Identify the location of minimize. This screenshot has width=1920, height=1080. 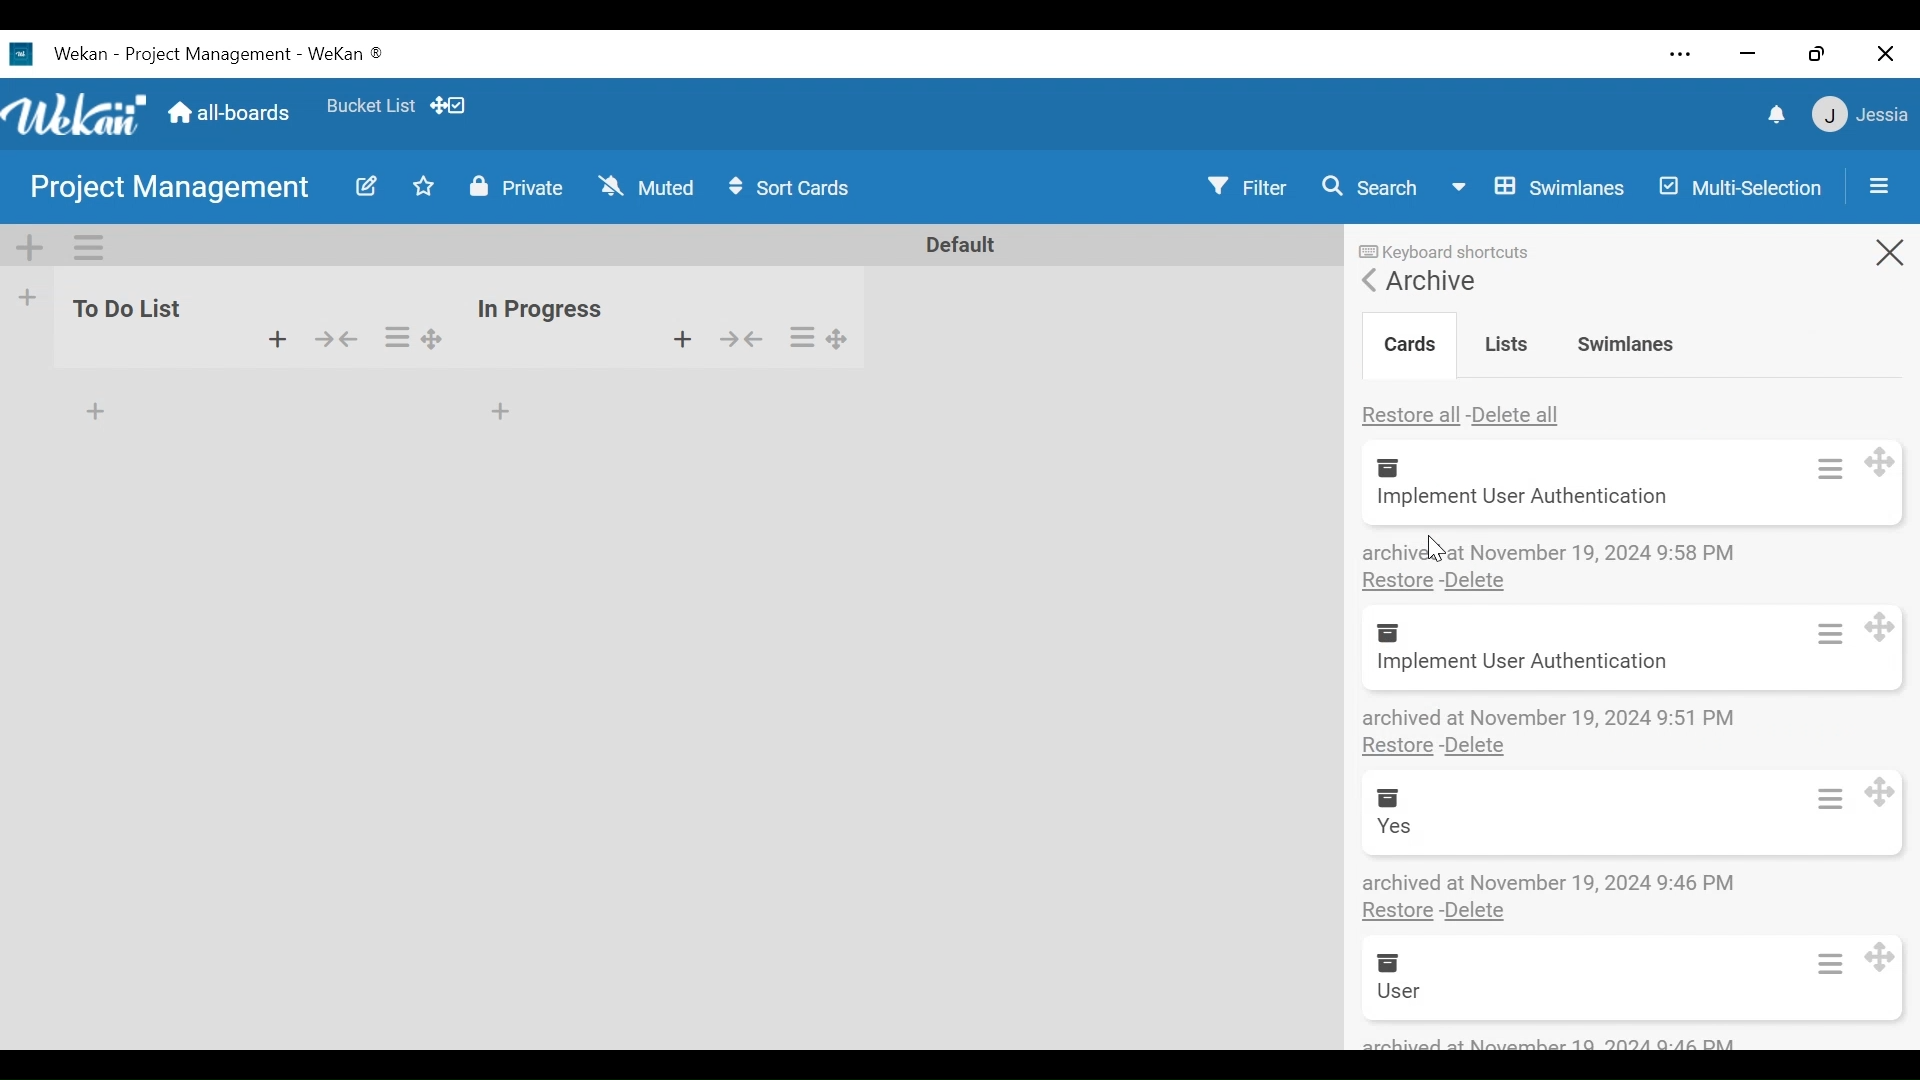
(1747, 56).